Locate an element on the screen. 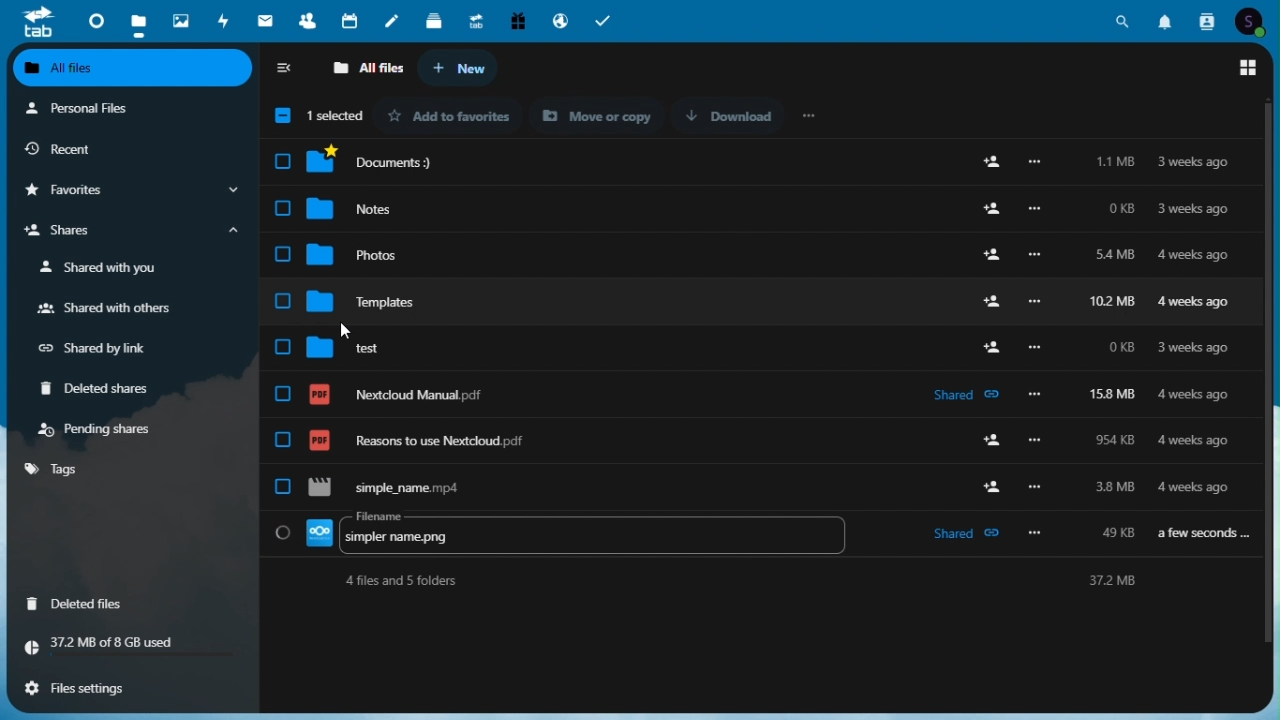 Image resolution: width=1280 pixels, height=720 pixels. more is located at coordinates (811, 114).